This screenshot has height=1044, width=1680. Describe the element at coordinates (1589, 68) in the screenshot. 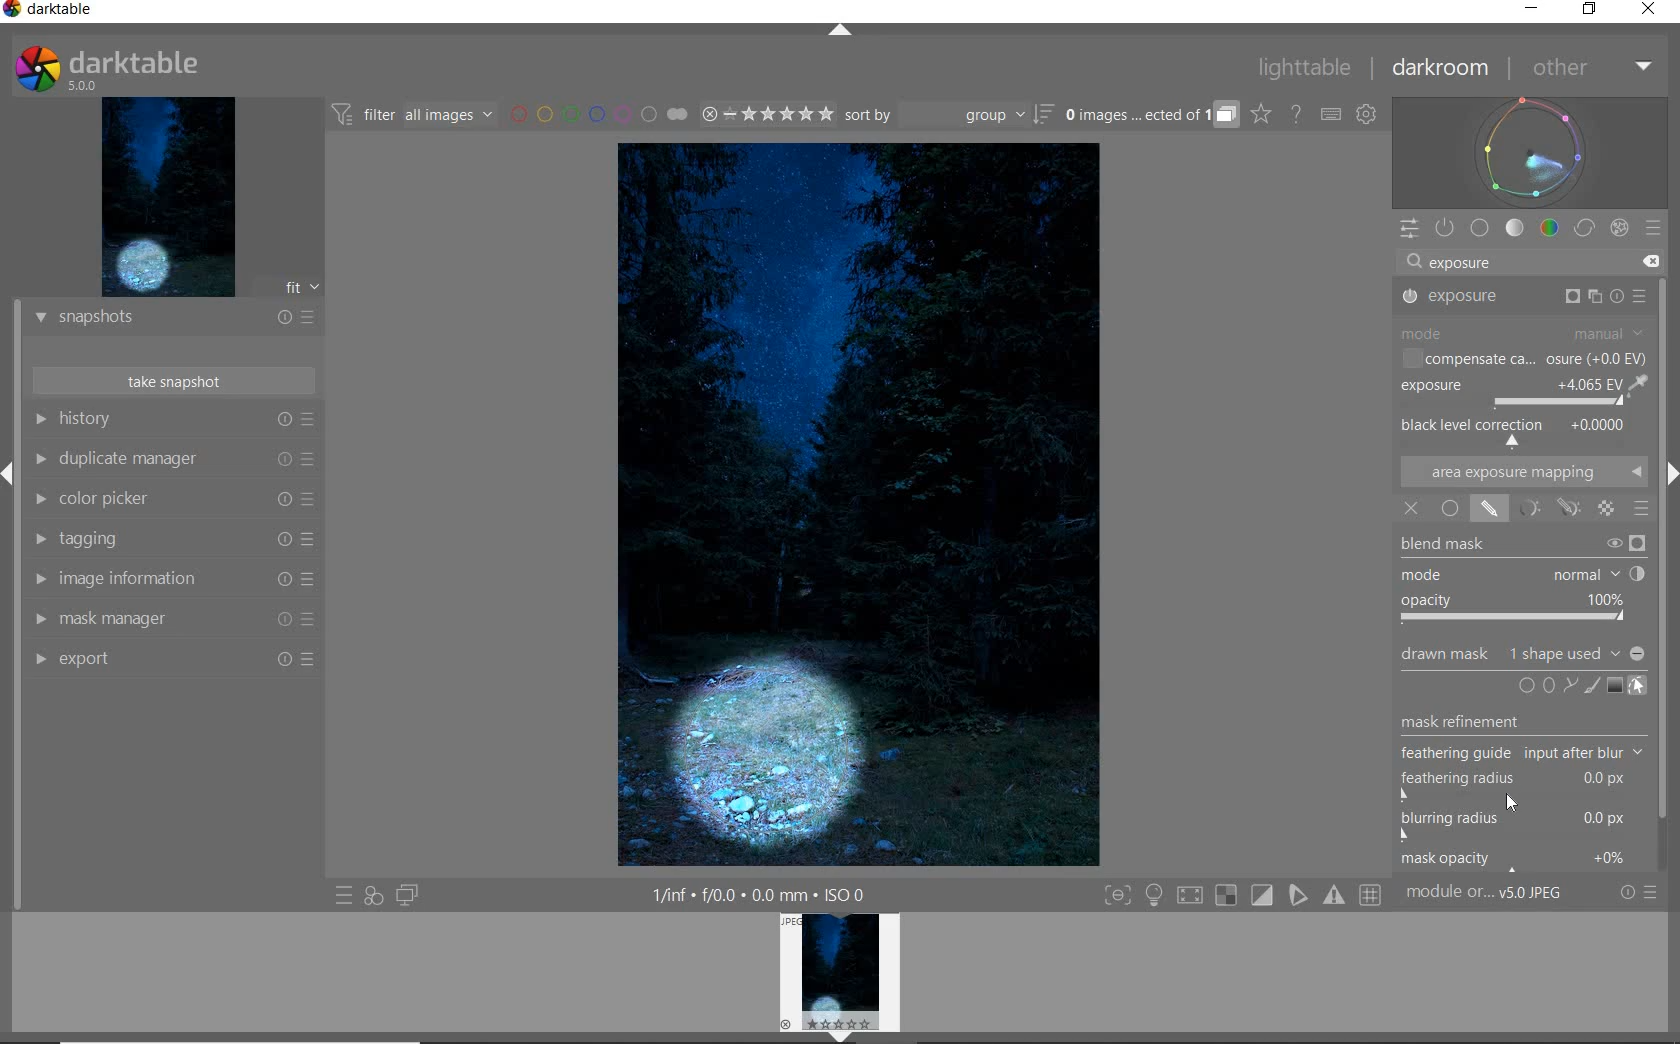

I see `OTHER` at that location.